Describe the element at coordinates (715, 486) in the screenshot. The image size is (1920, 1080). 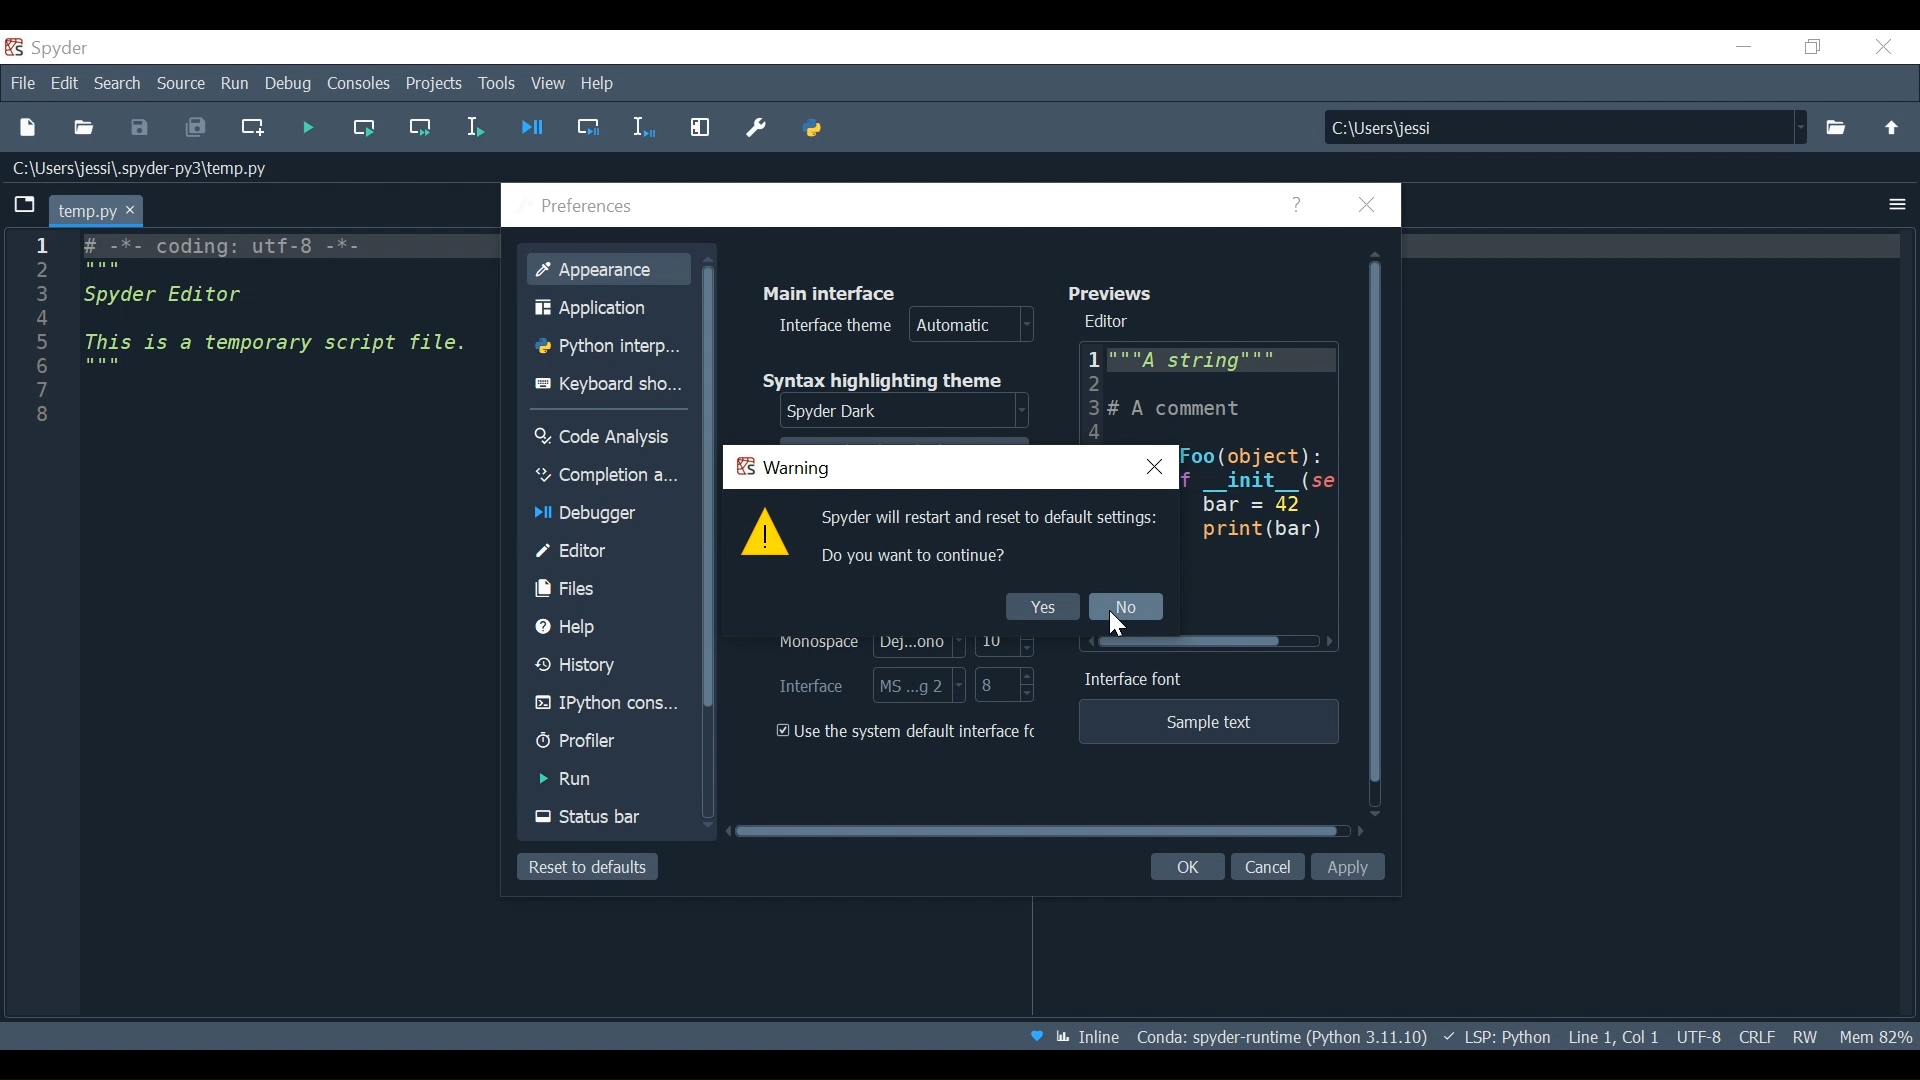
I see `Vertical scroll bar` at that location.